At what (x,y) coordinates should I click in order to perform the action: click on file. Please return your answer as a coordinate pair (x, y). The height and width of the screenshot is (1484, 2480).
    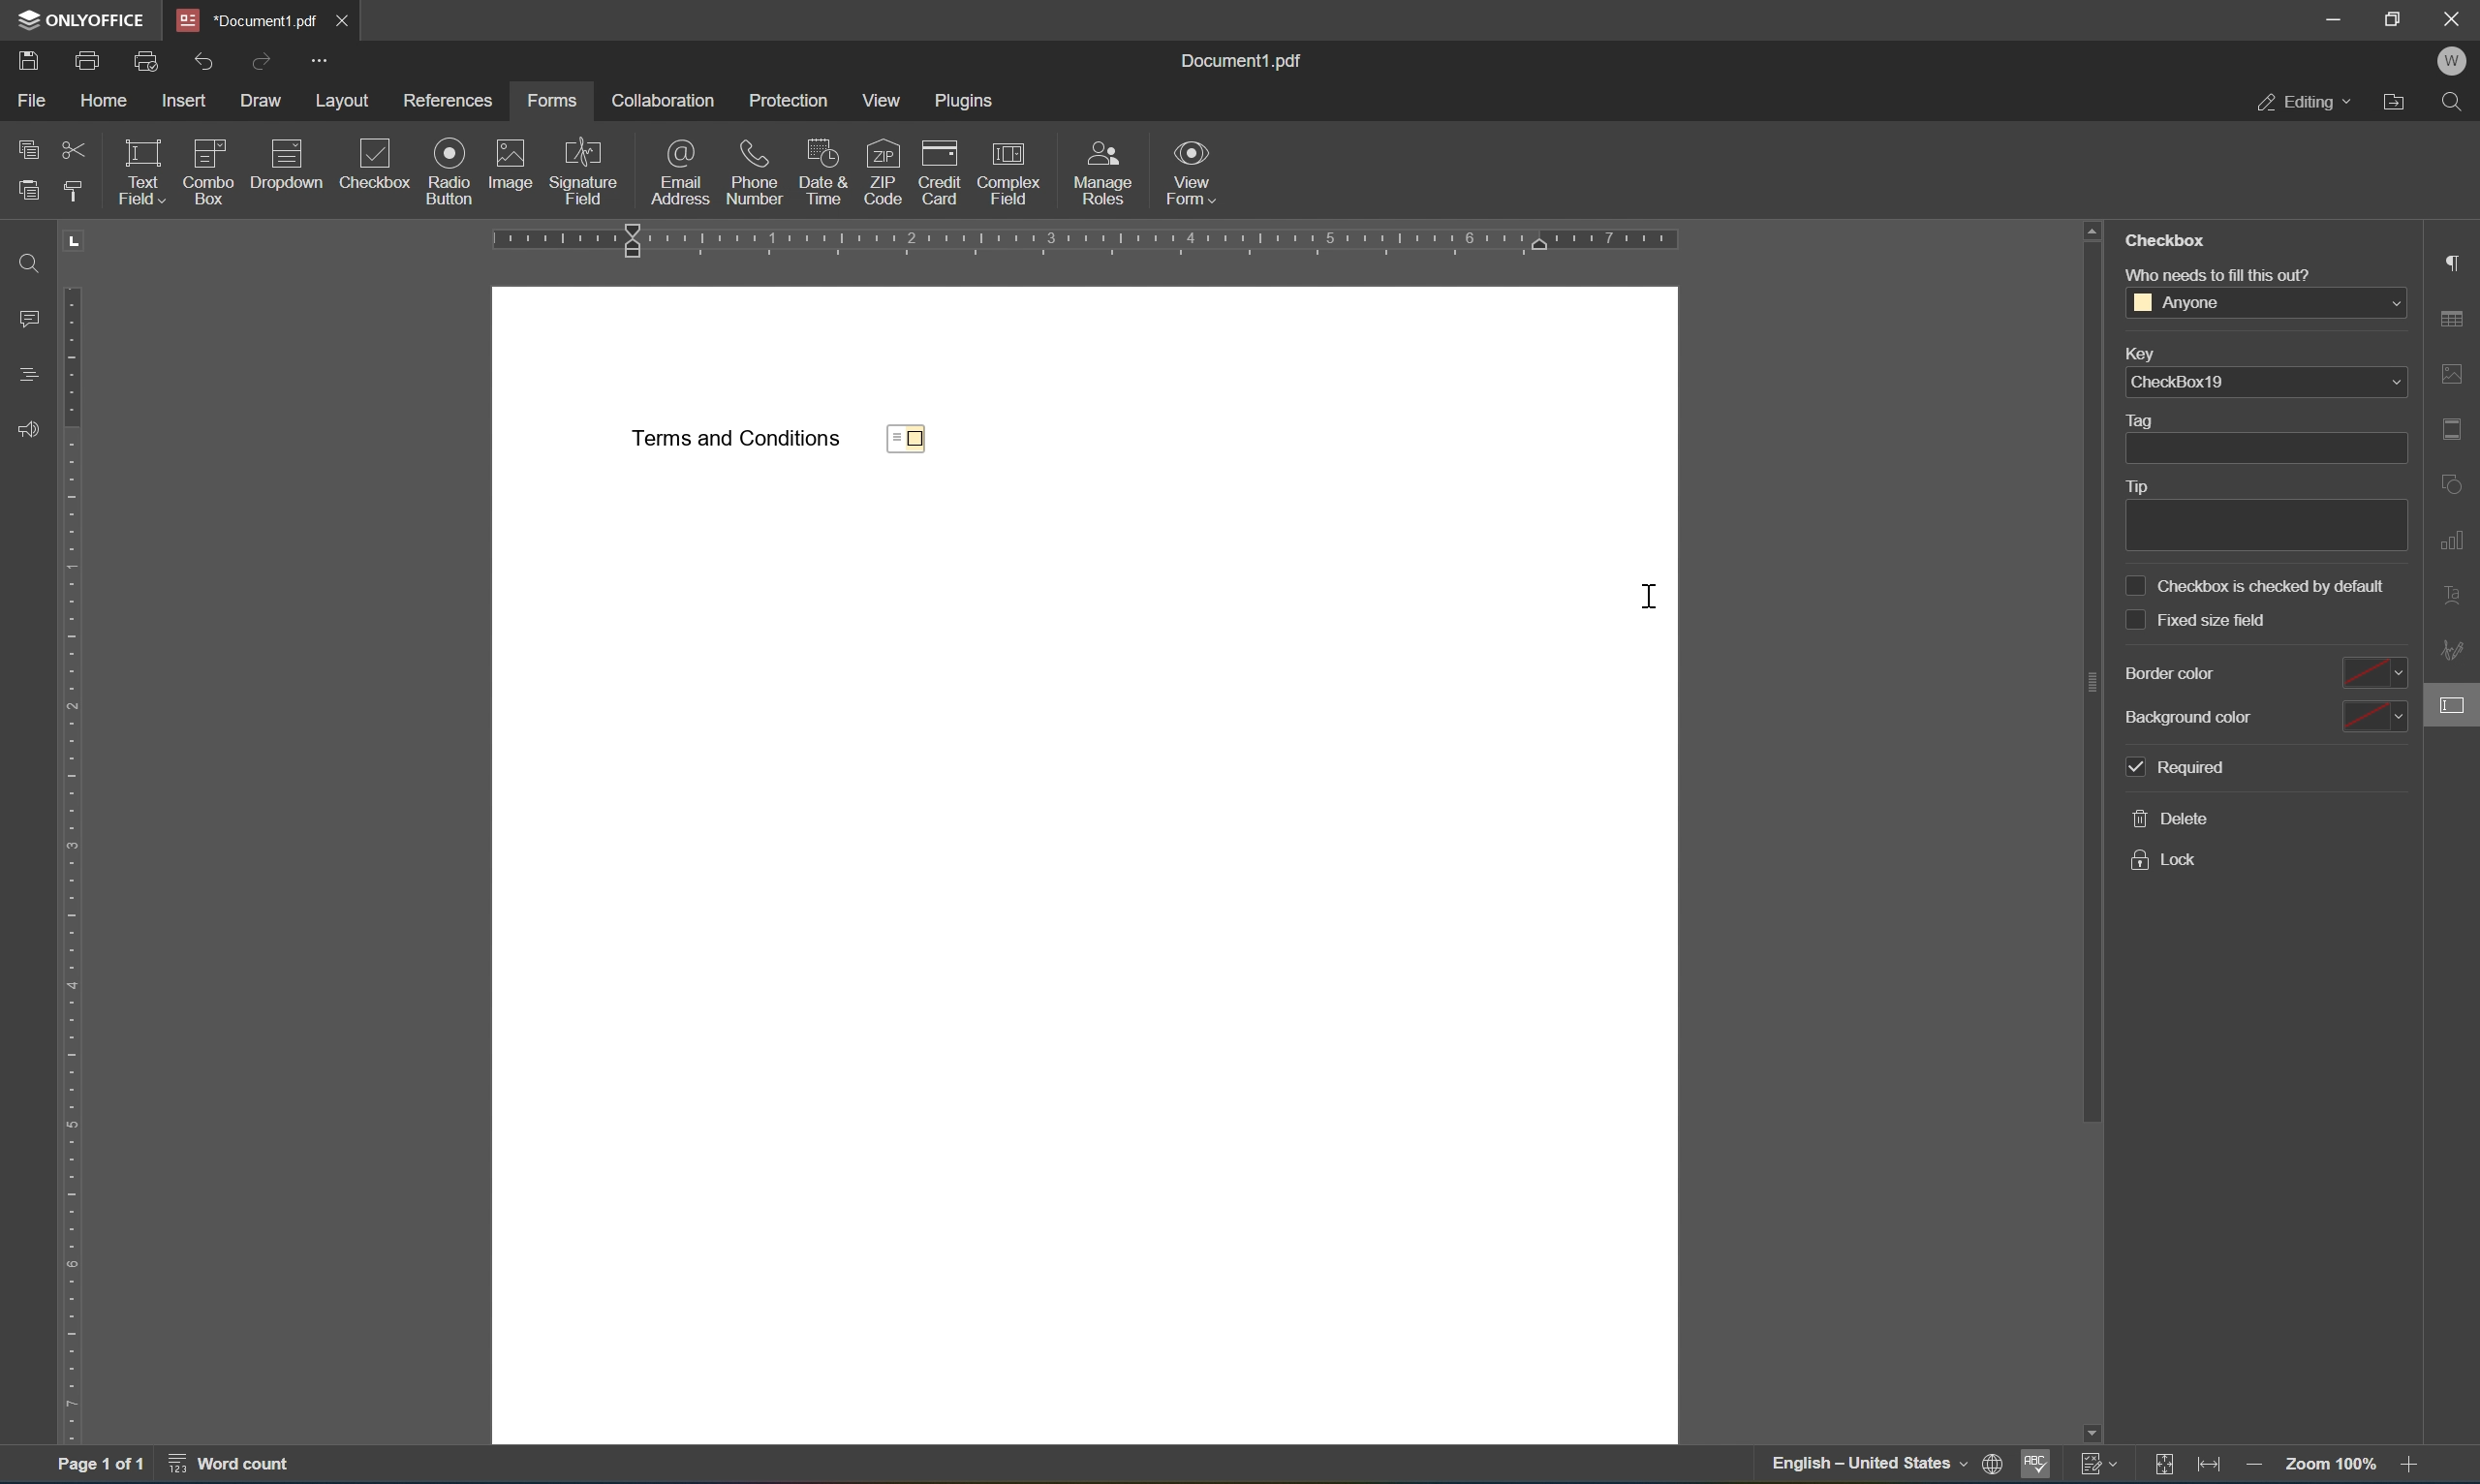
    Looking at the image, I should click on (36, 99).